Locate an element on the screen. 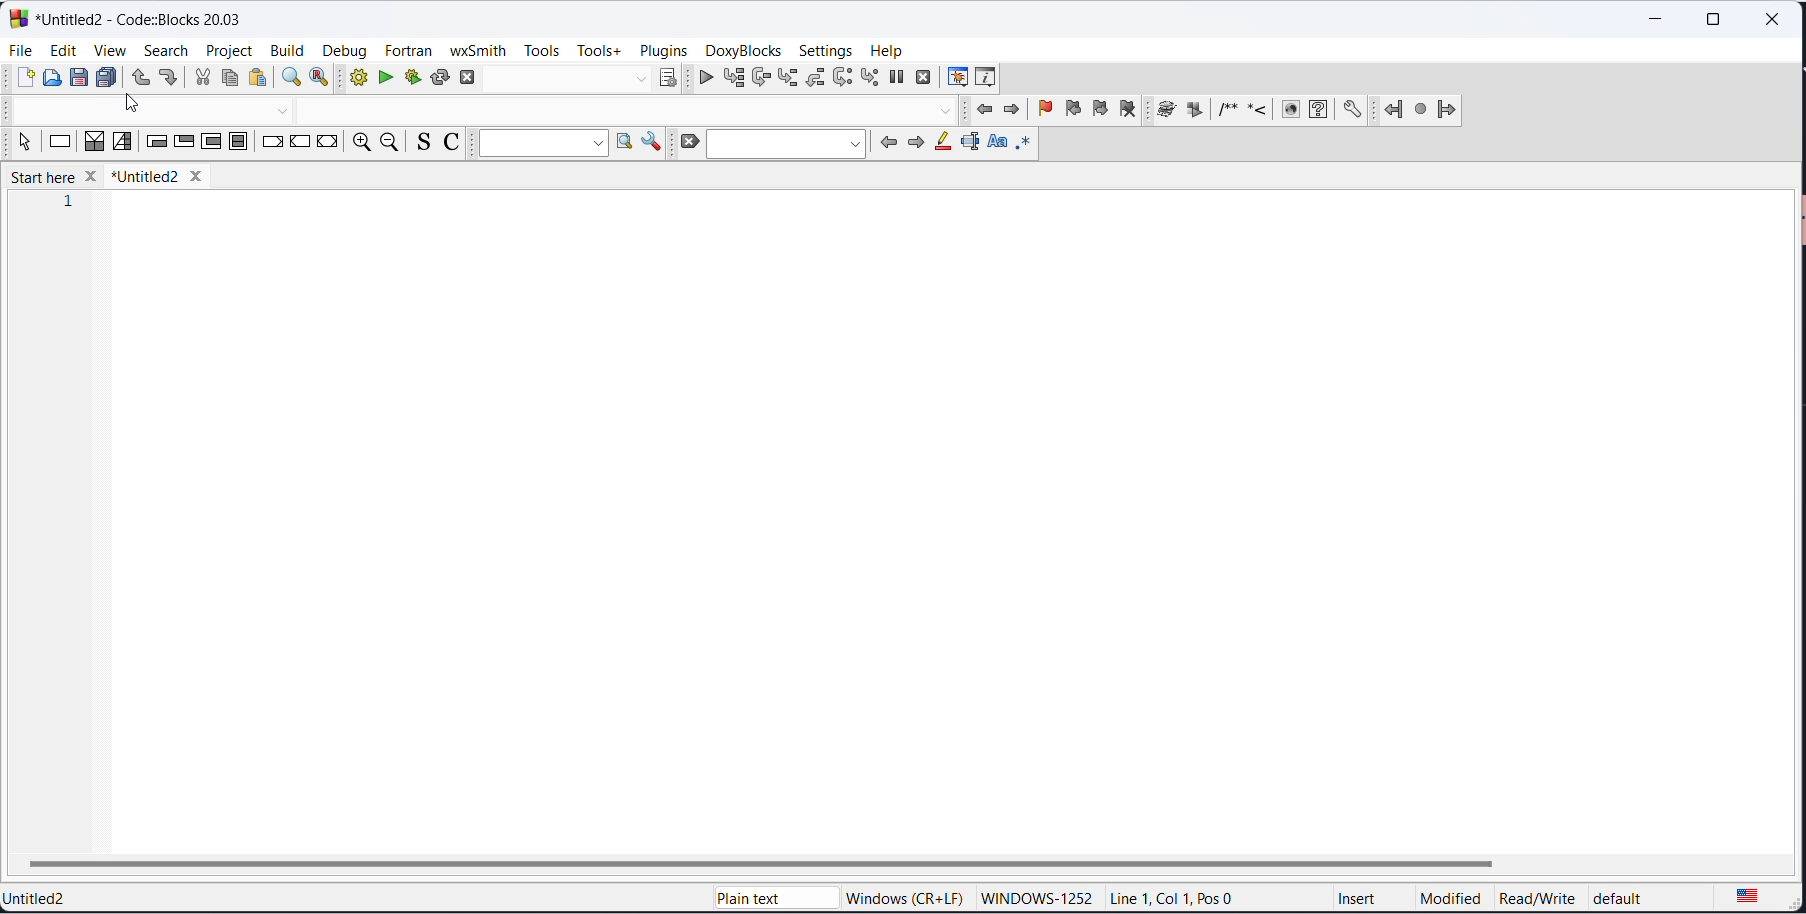 Image resolution: width=1806 pixels, height=914 pixels. abort is located at coordinates (472, 80).